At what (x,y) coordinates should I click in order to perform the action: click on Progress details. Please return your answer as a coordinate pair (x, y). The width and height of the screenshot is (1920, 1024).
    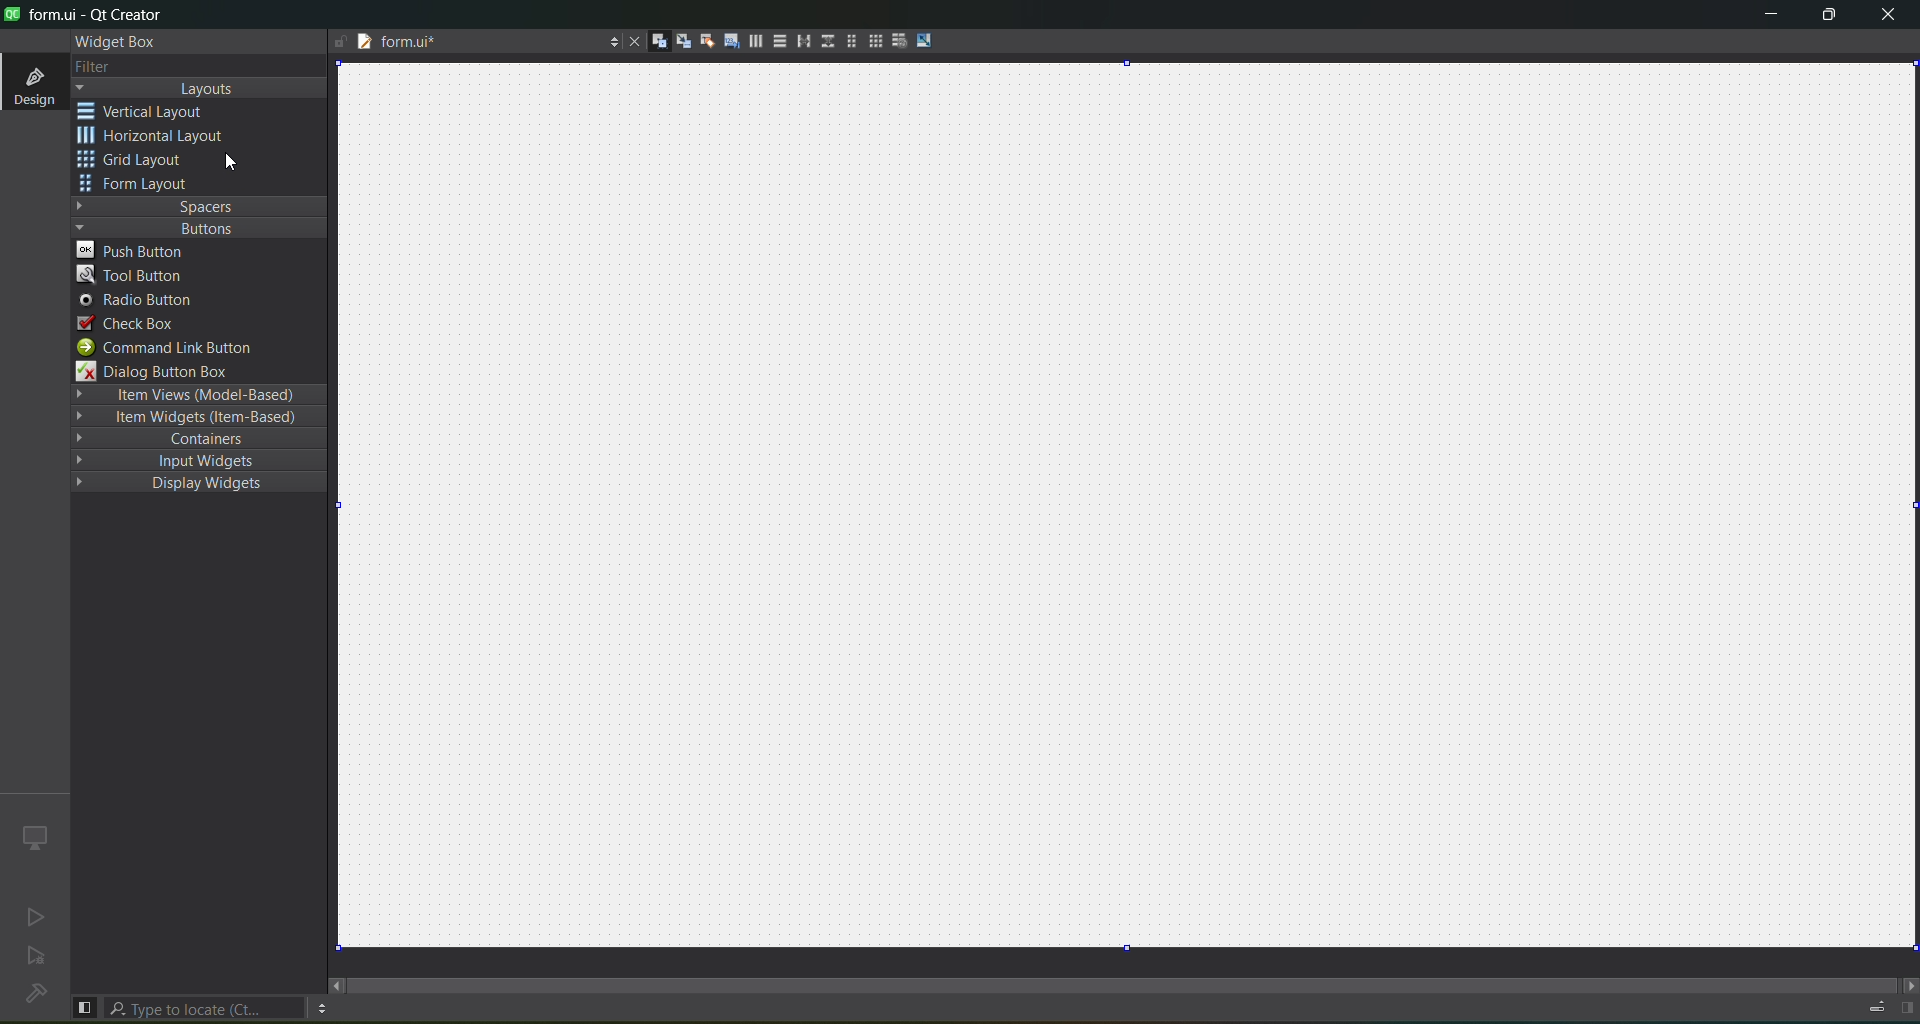
    Looking at the image, I should click on (1870, 1008).